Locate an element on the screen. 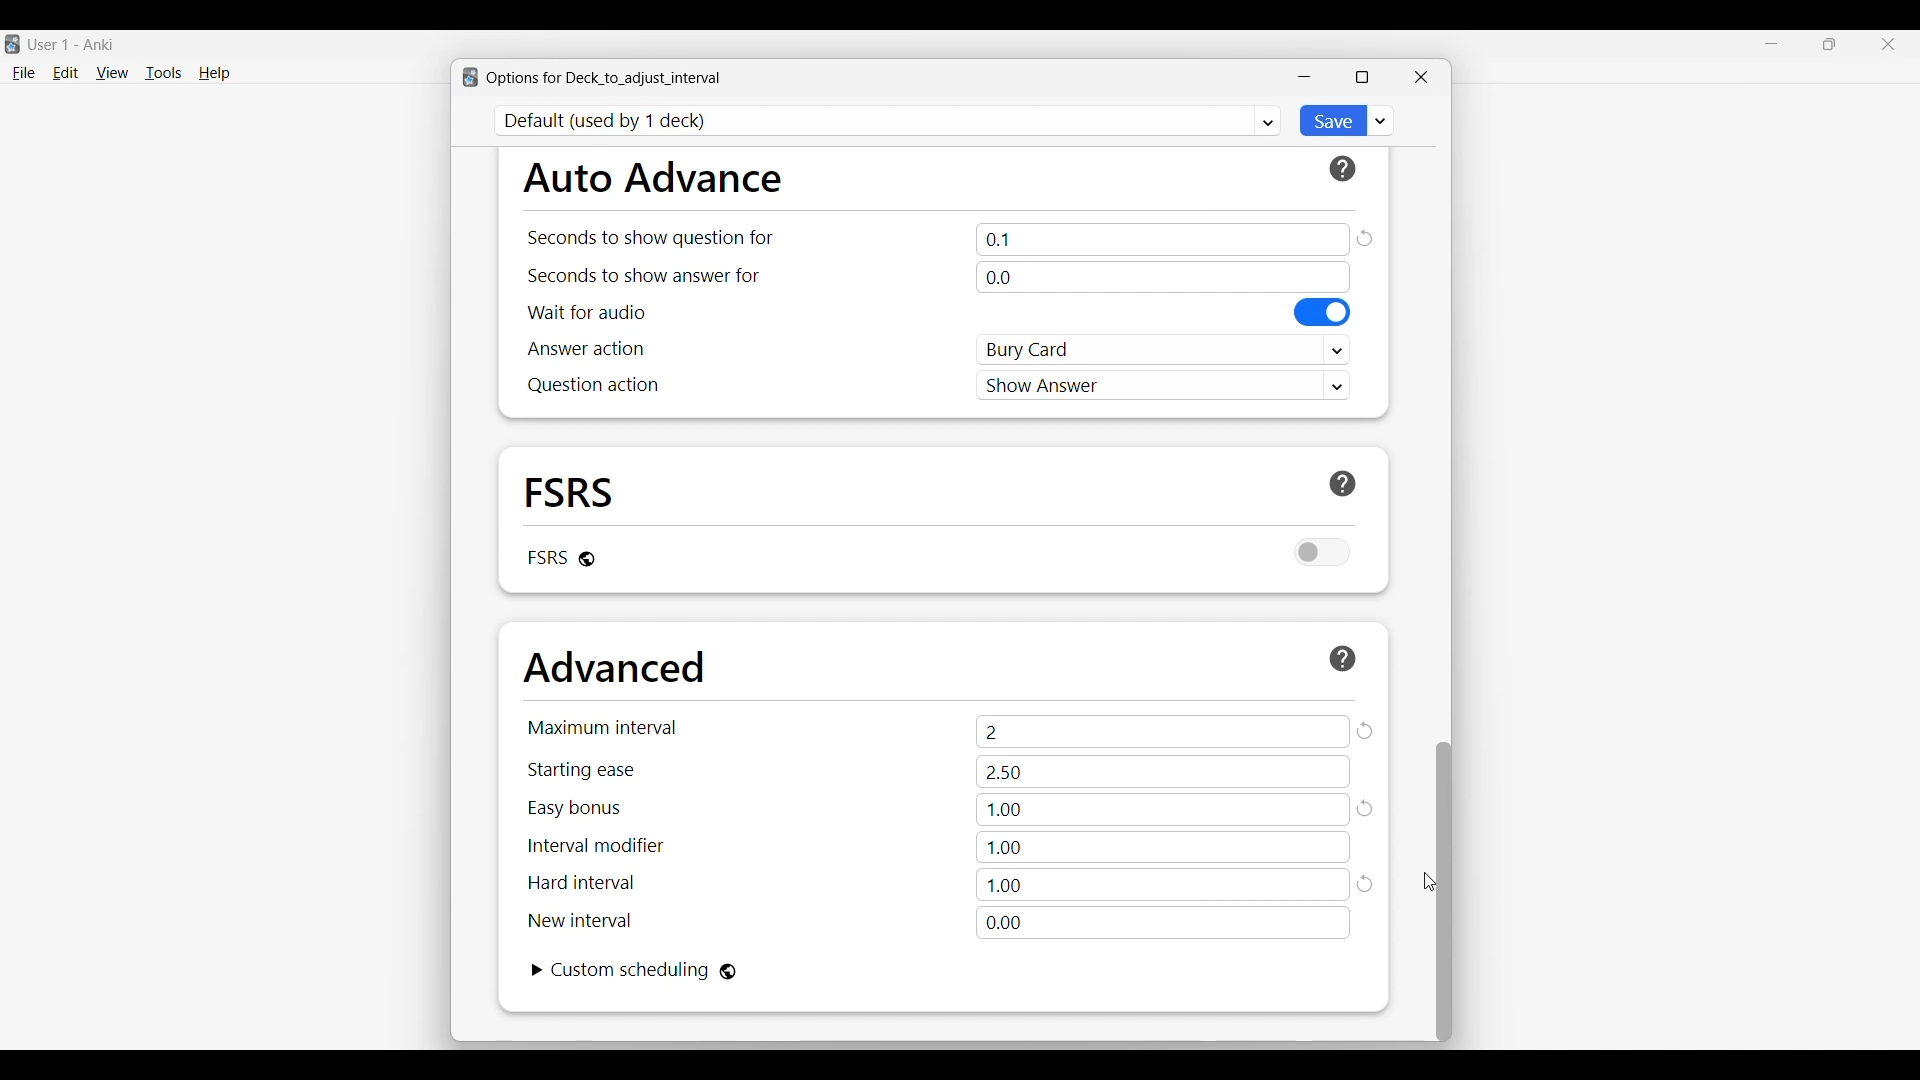 Image resolution: width=1920 pixels, height=1080 pixels. Toggle to wait for audio is located at coordinates (1323, 312).